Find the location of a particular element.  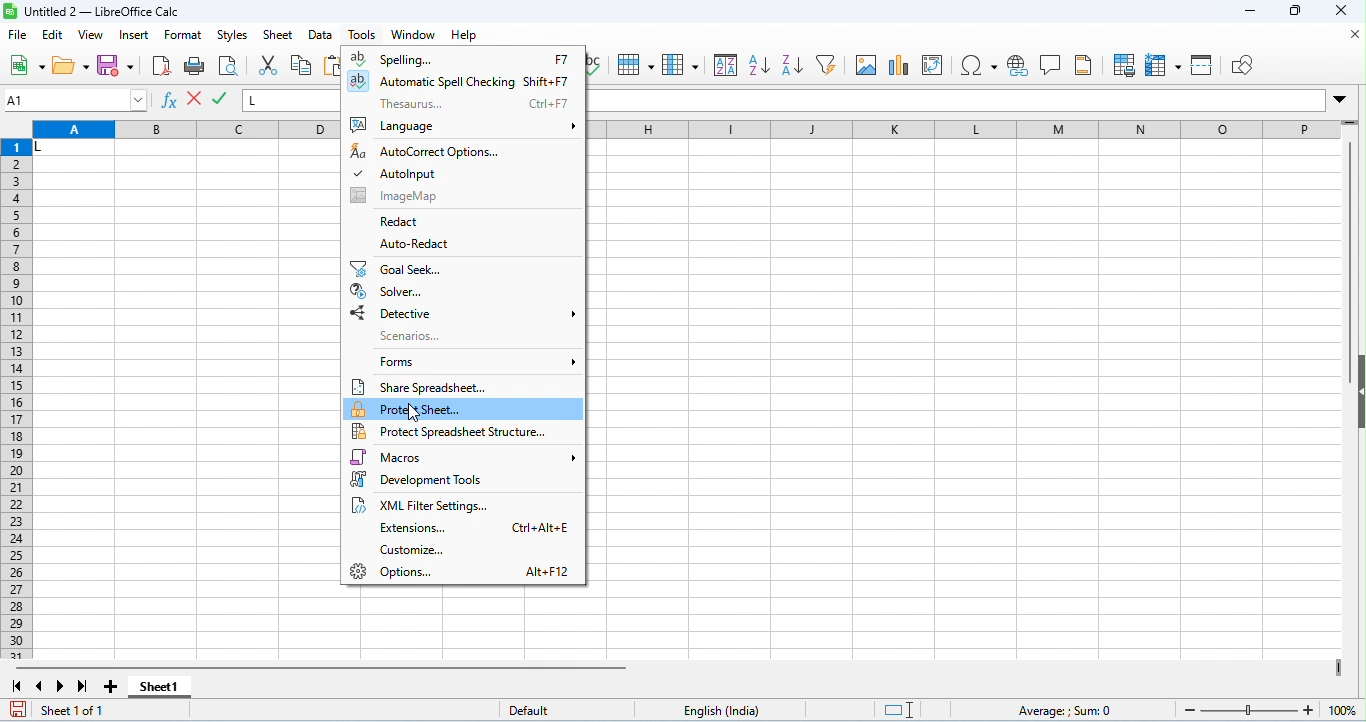

minimize is located at coordinates (1250, 12).